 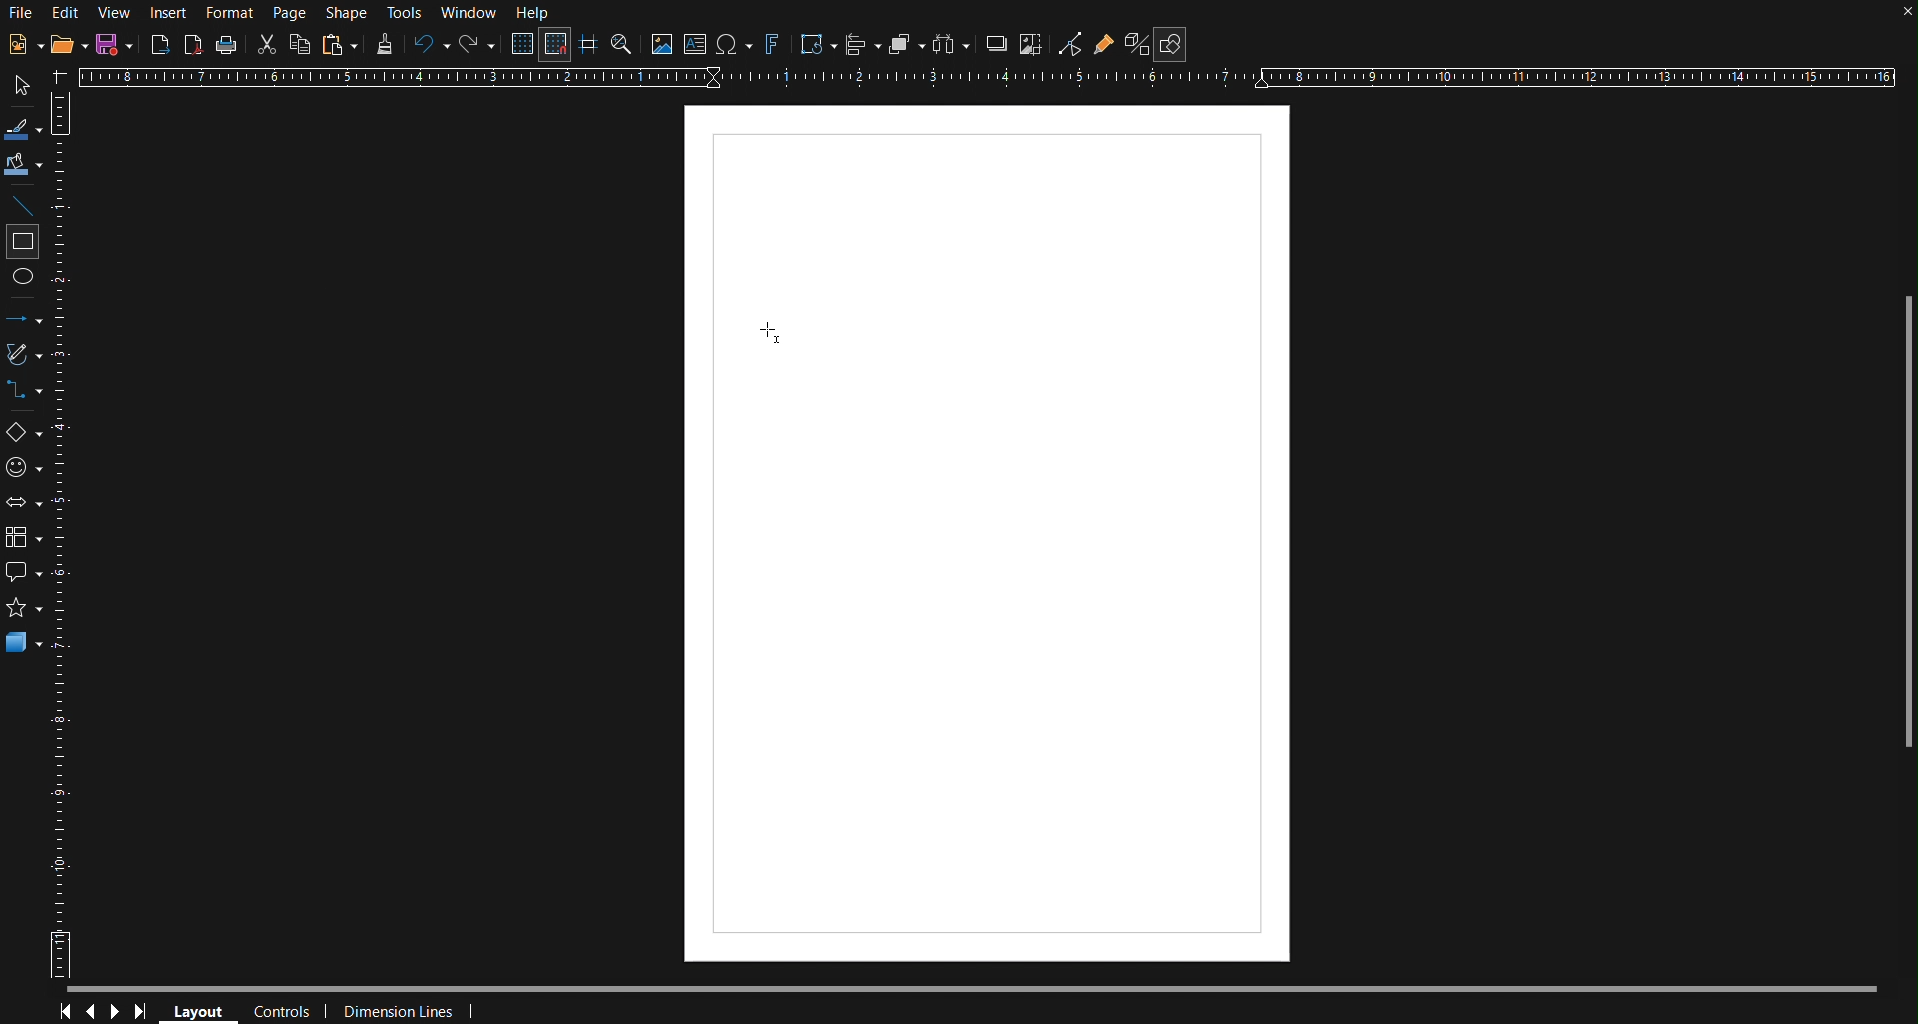 What do you see at coordinates (1104, 44) in the screenshot?
I see `Show Gluepoints` at bounding box center [1104, 44].